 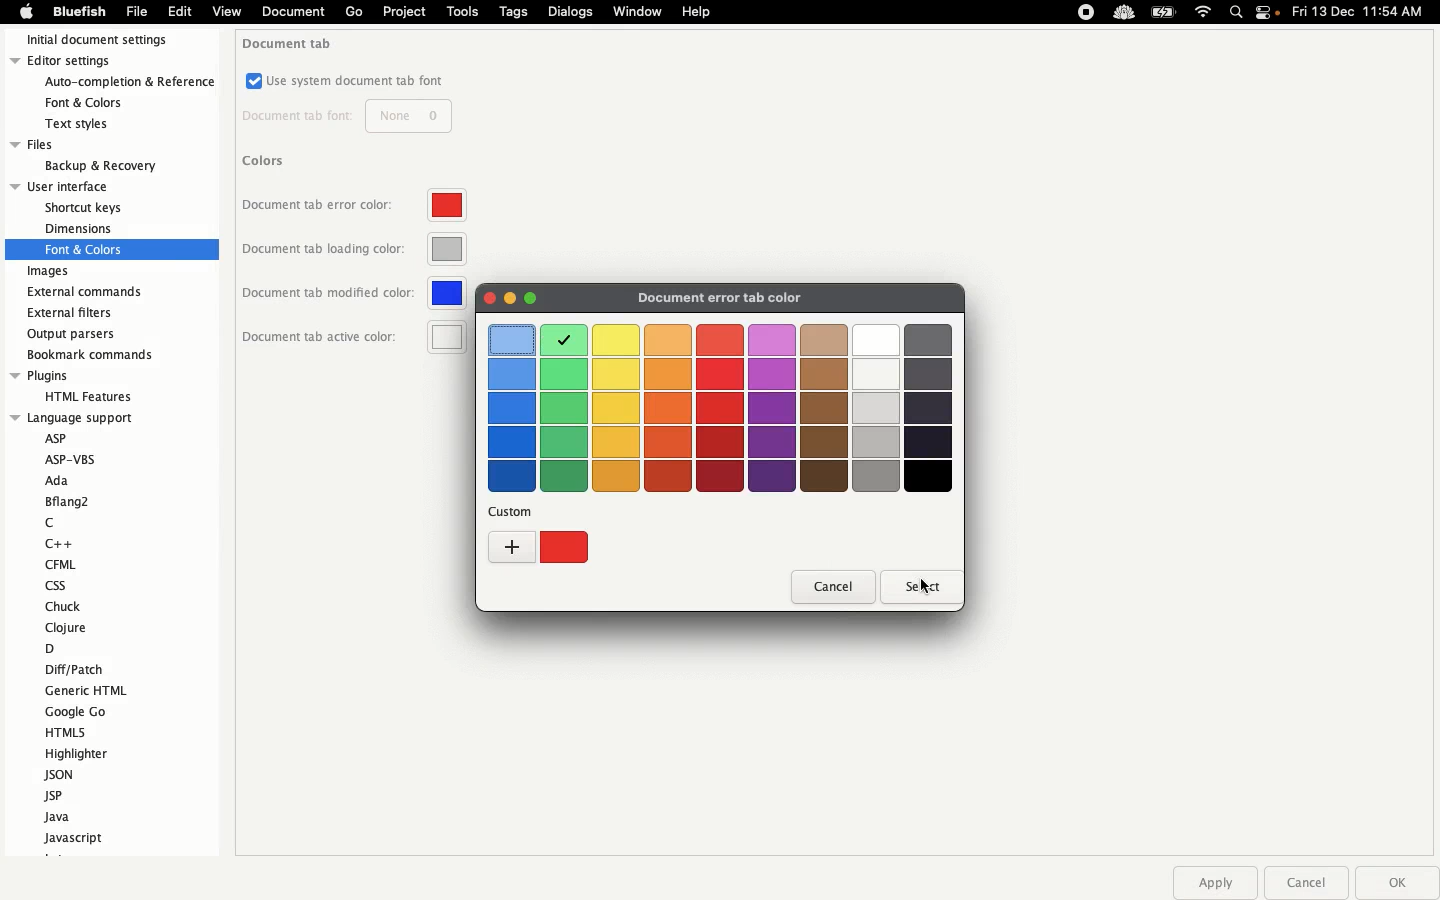 I want to click on fonts and colors, so click(x=111, y=249).